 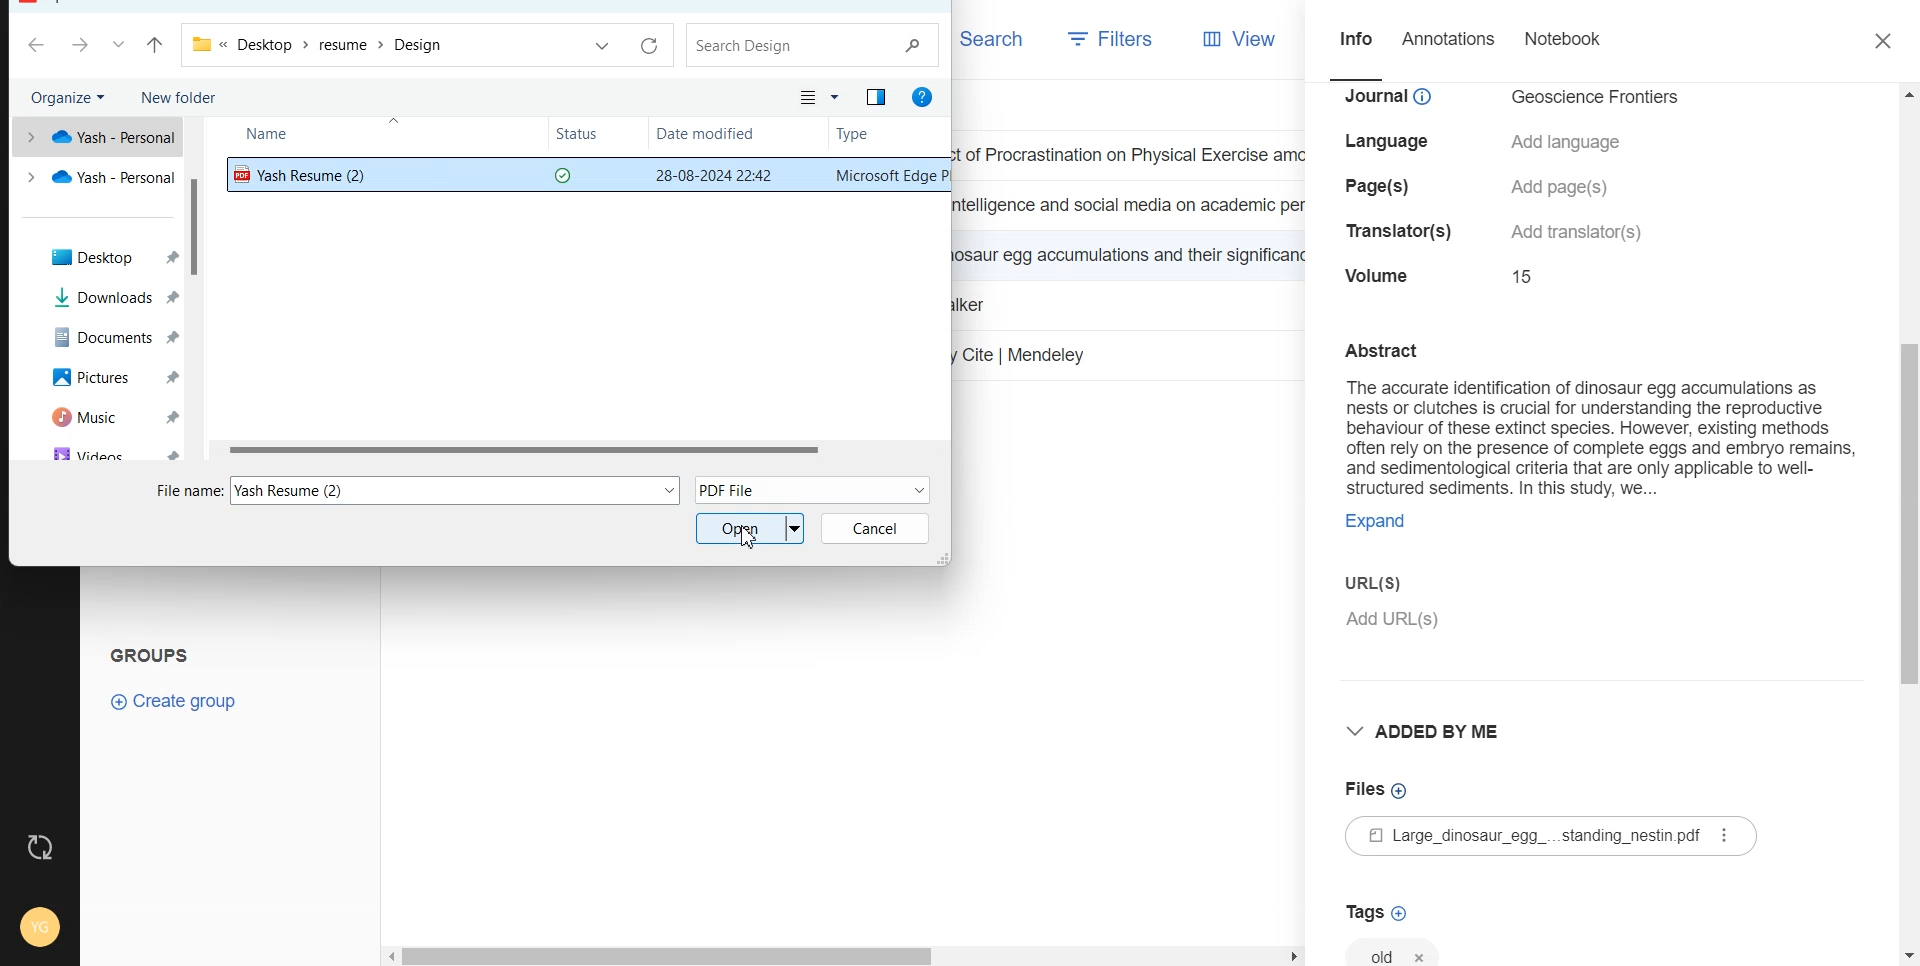 What do you see at coordinates (70, 97) in the screenshot?
I see `Organize` at bounding box center [70, 97].